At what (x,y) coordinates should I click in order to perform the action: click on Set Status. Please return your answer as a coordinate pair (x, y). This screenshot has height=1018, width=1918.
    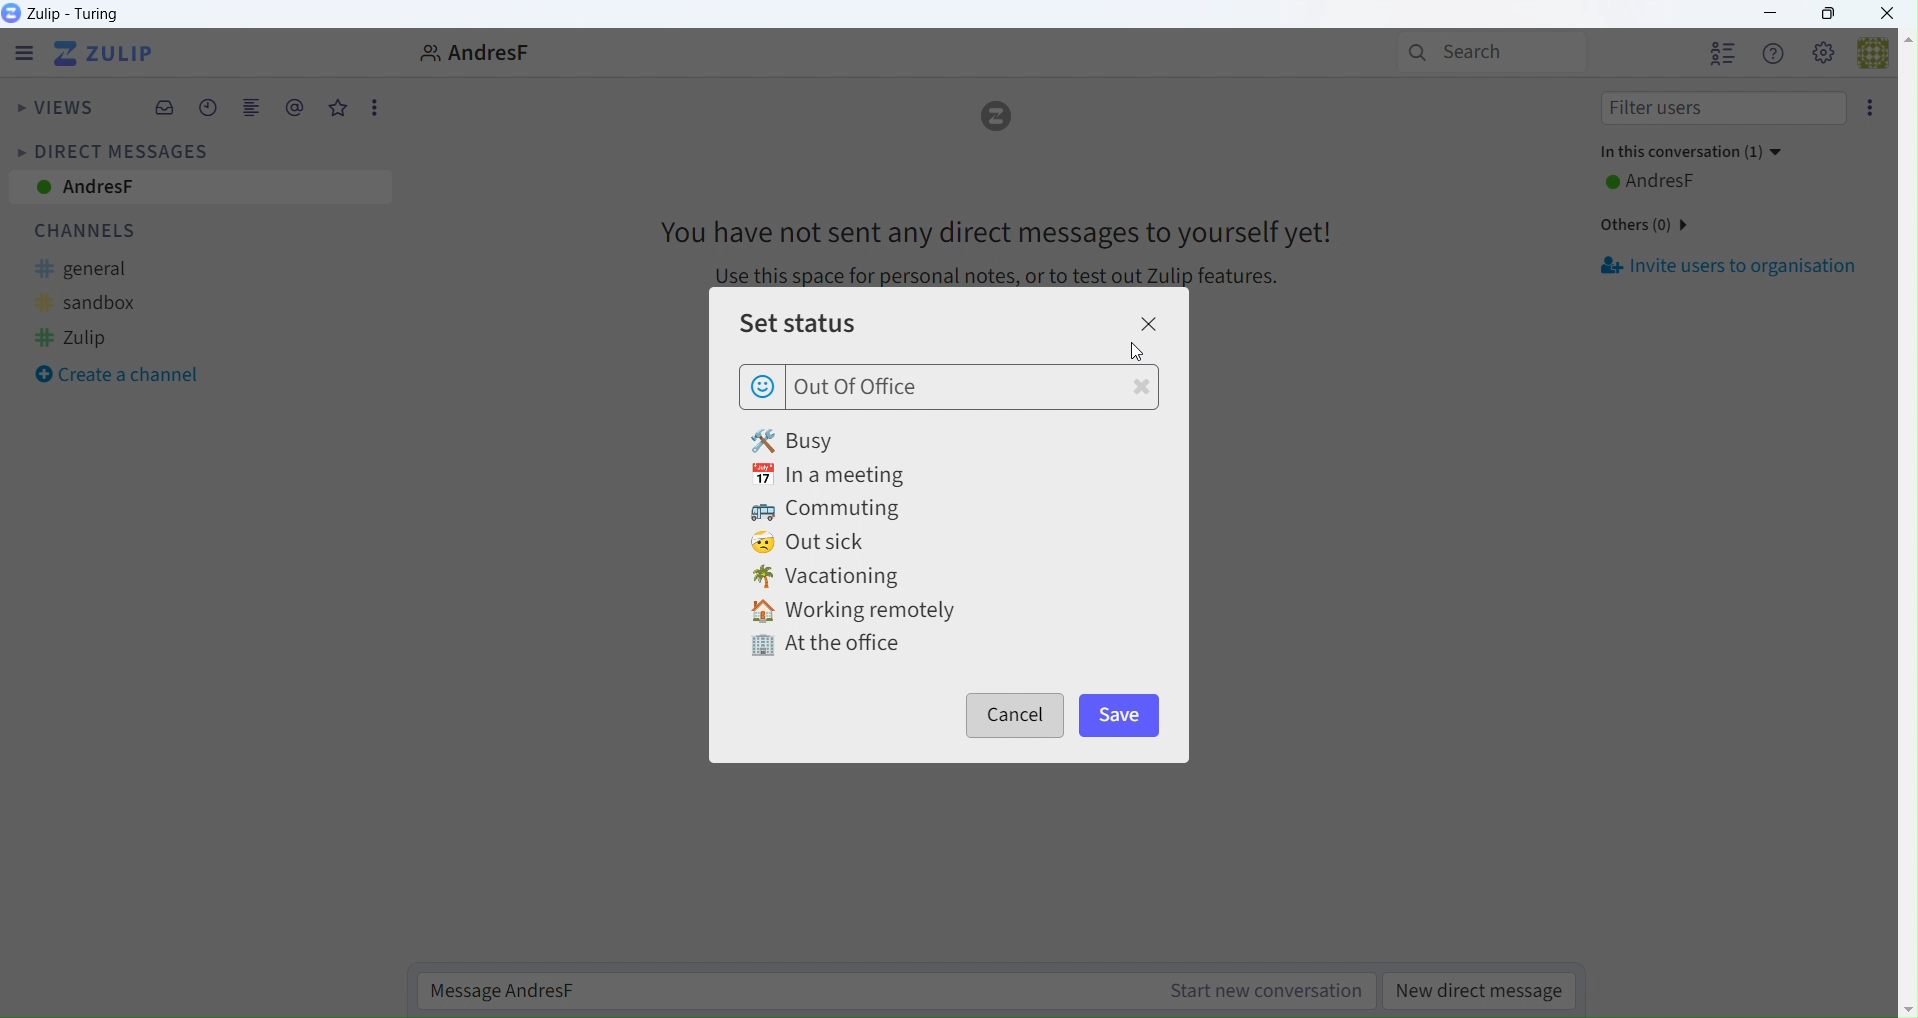
    Looking at the image, I should click on (838, 328).